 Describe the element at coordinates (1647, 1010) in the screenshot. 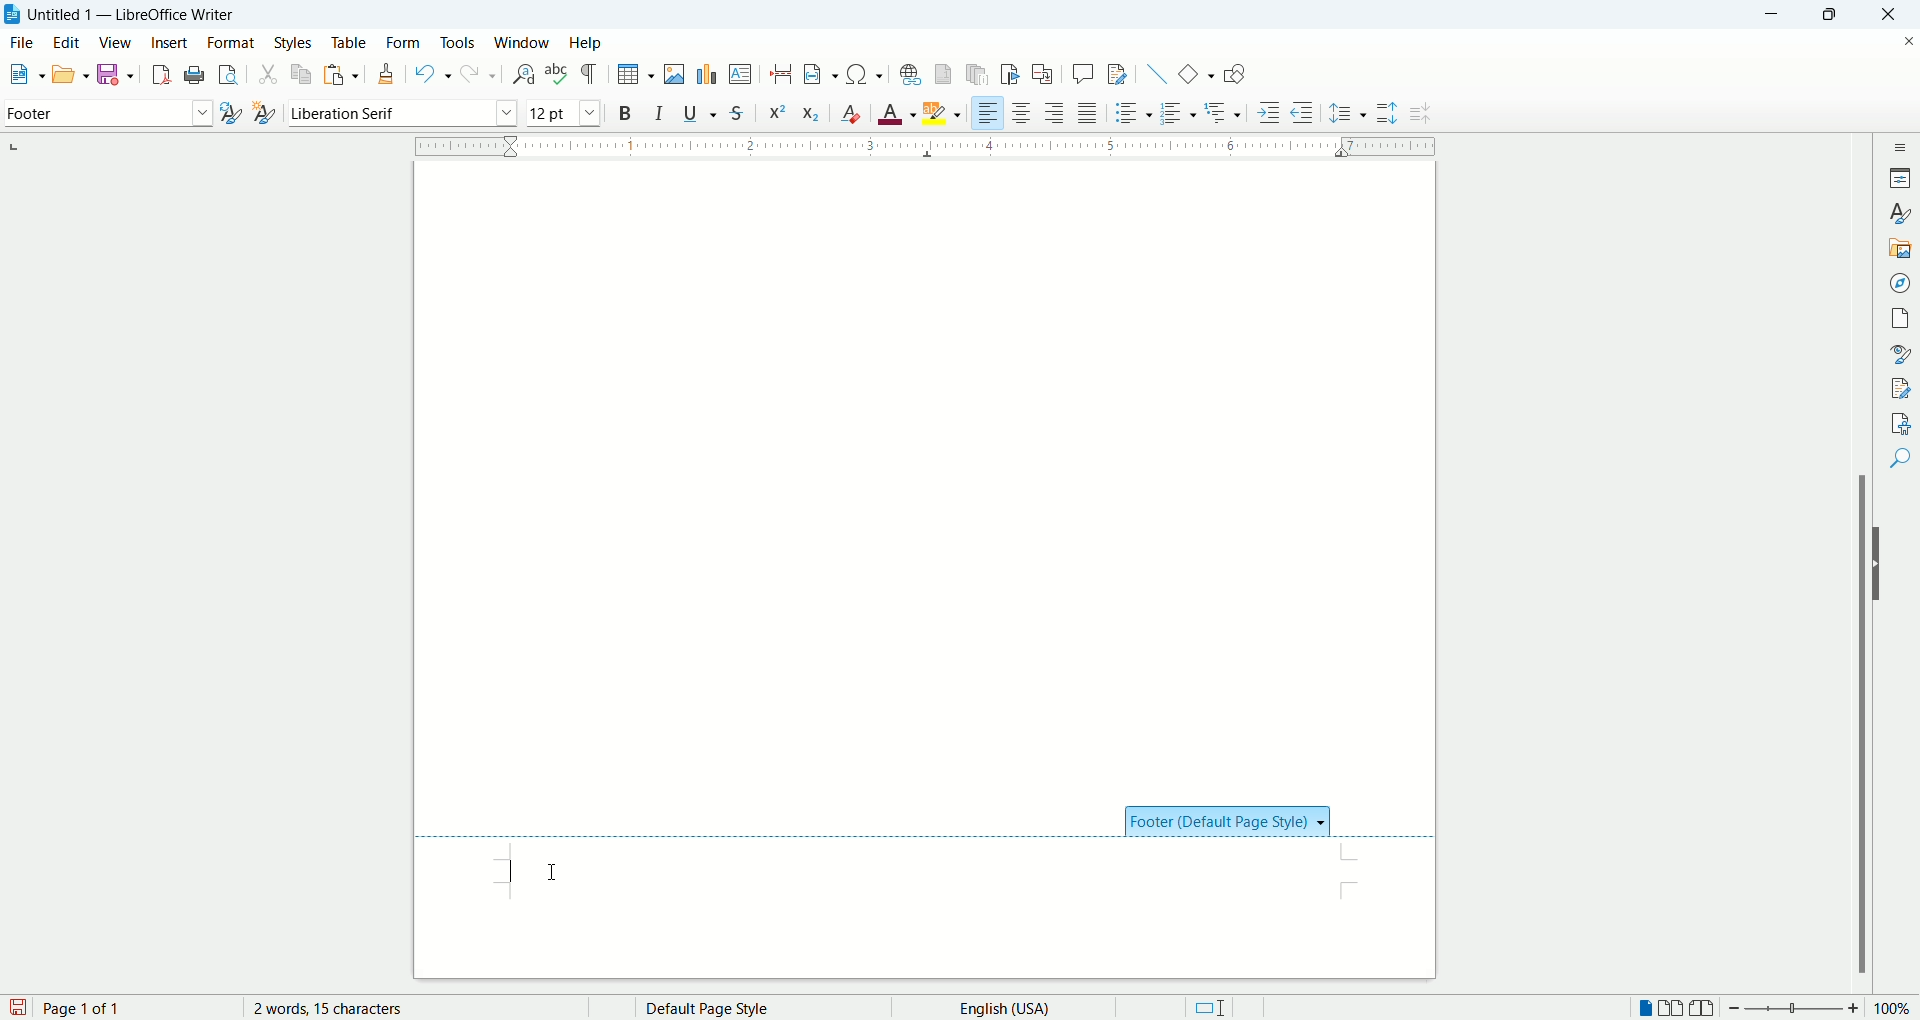

I see `single page view` at that location.